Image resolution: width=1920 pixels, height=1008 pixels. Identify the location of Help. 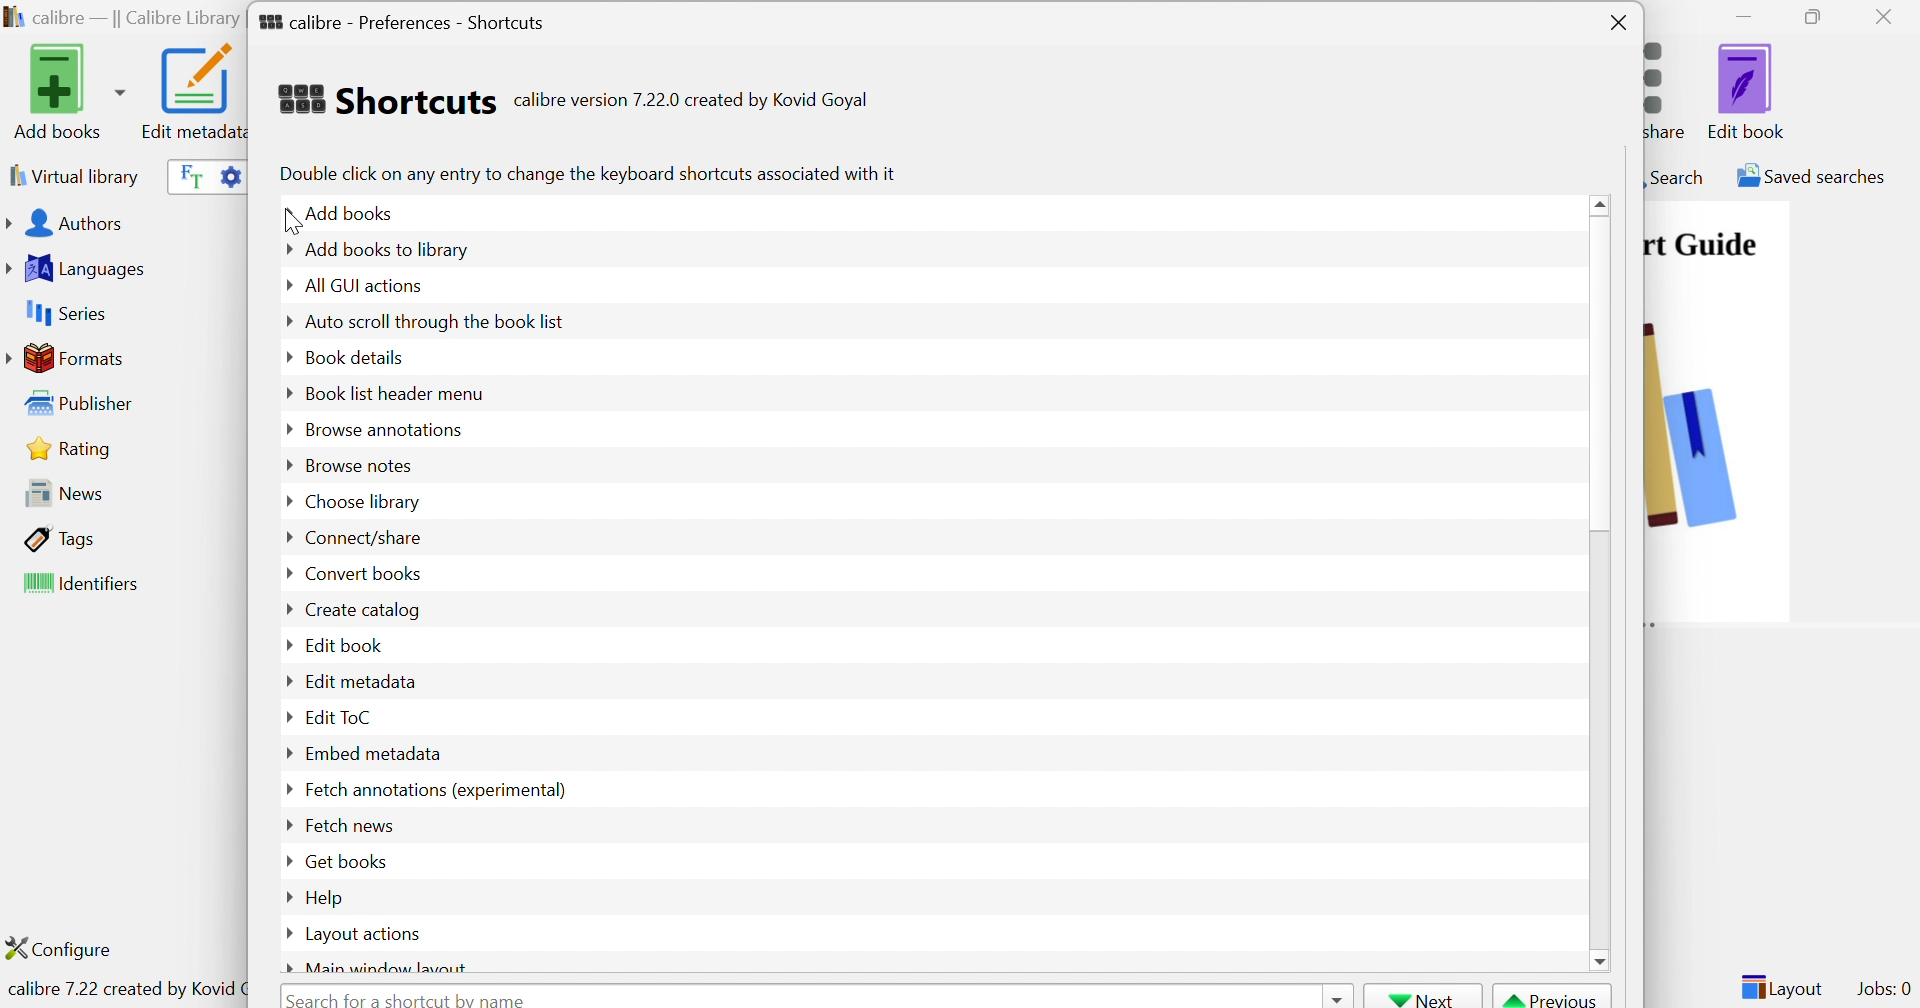
(327, 897).